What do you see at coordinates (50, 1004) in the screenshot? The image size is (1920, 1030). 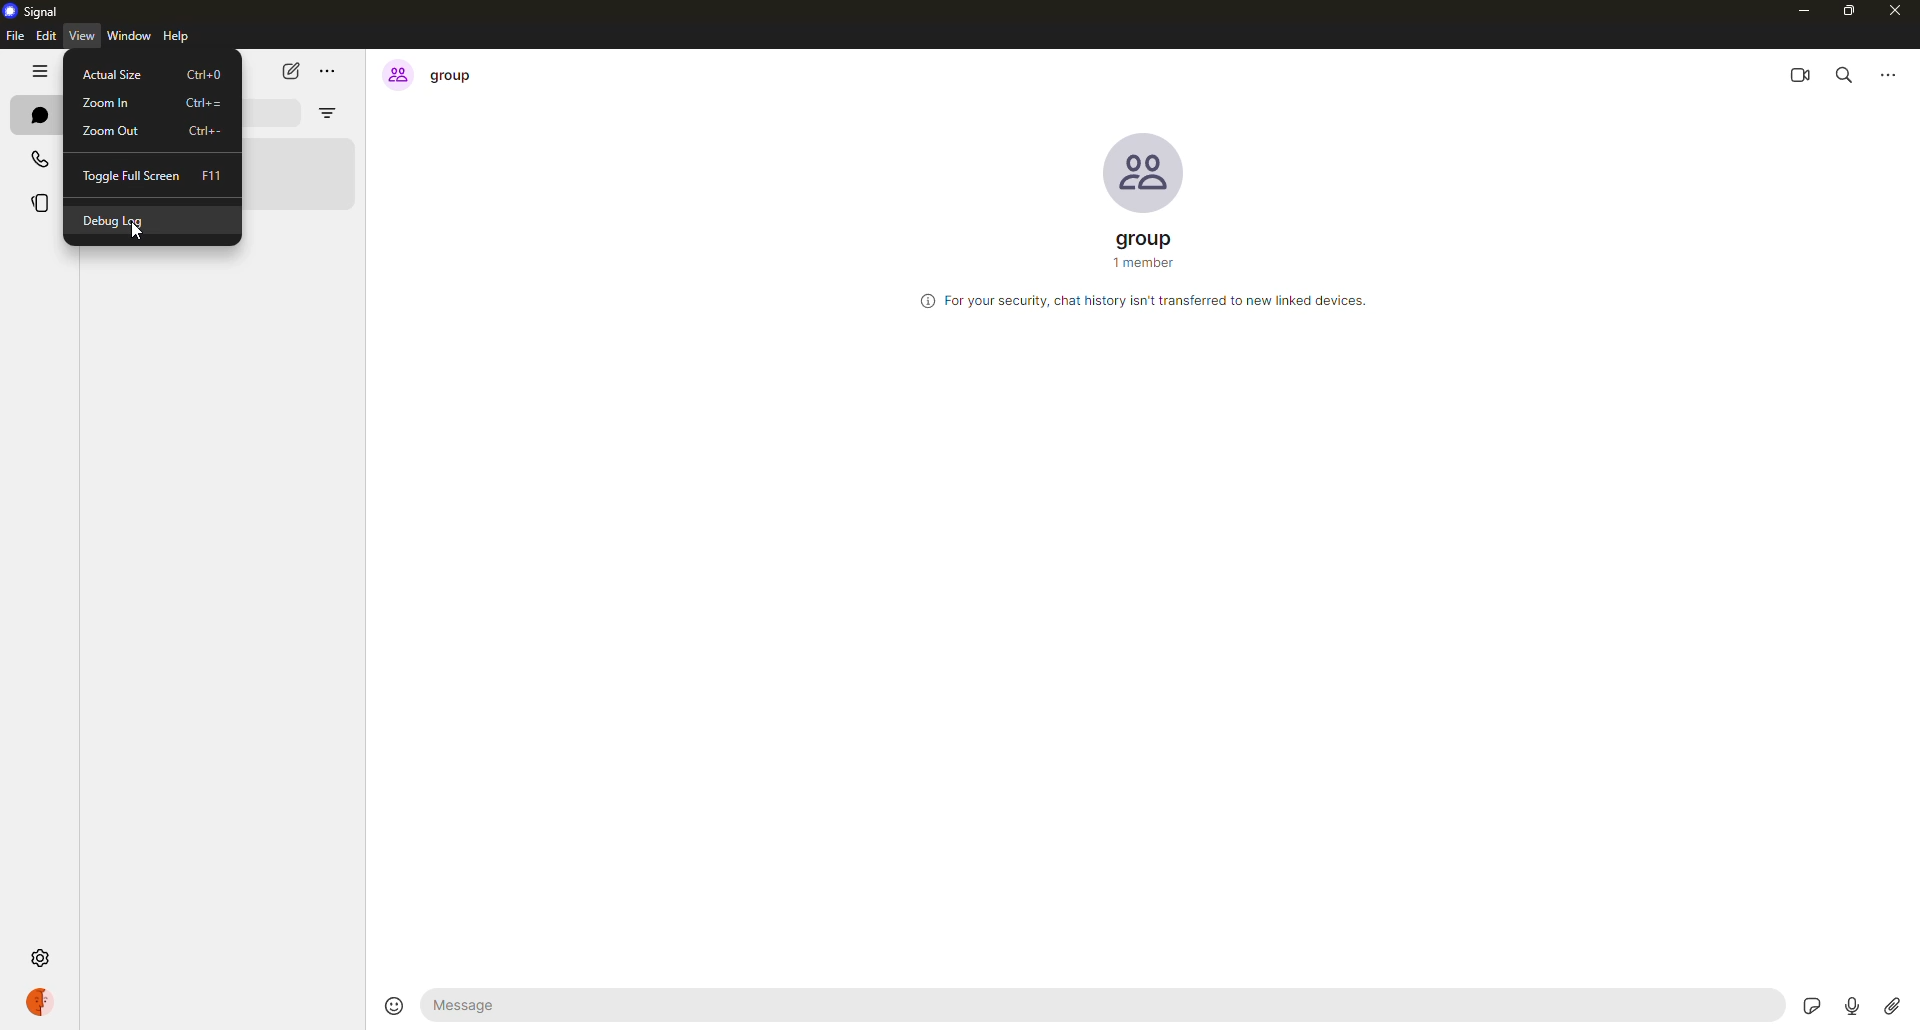 I see `profile` at bounding box center [50, 1004].